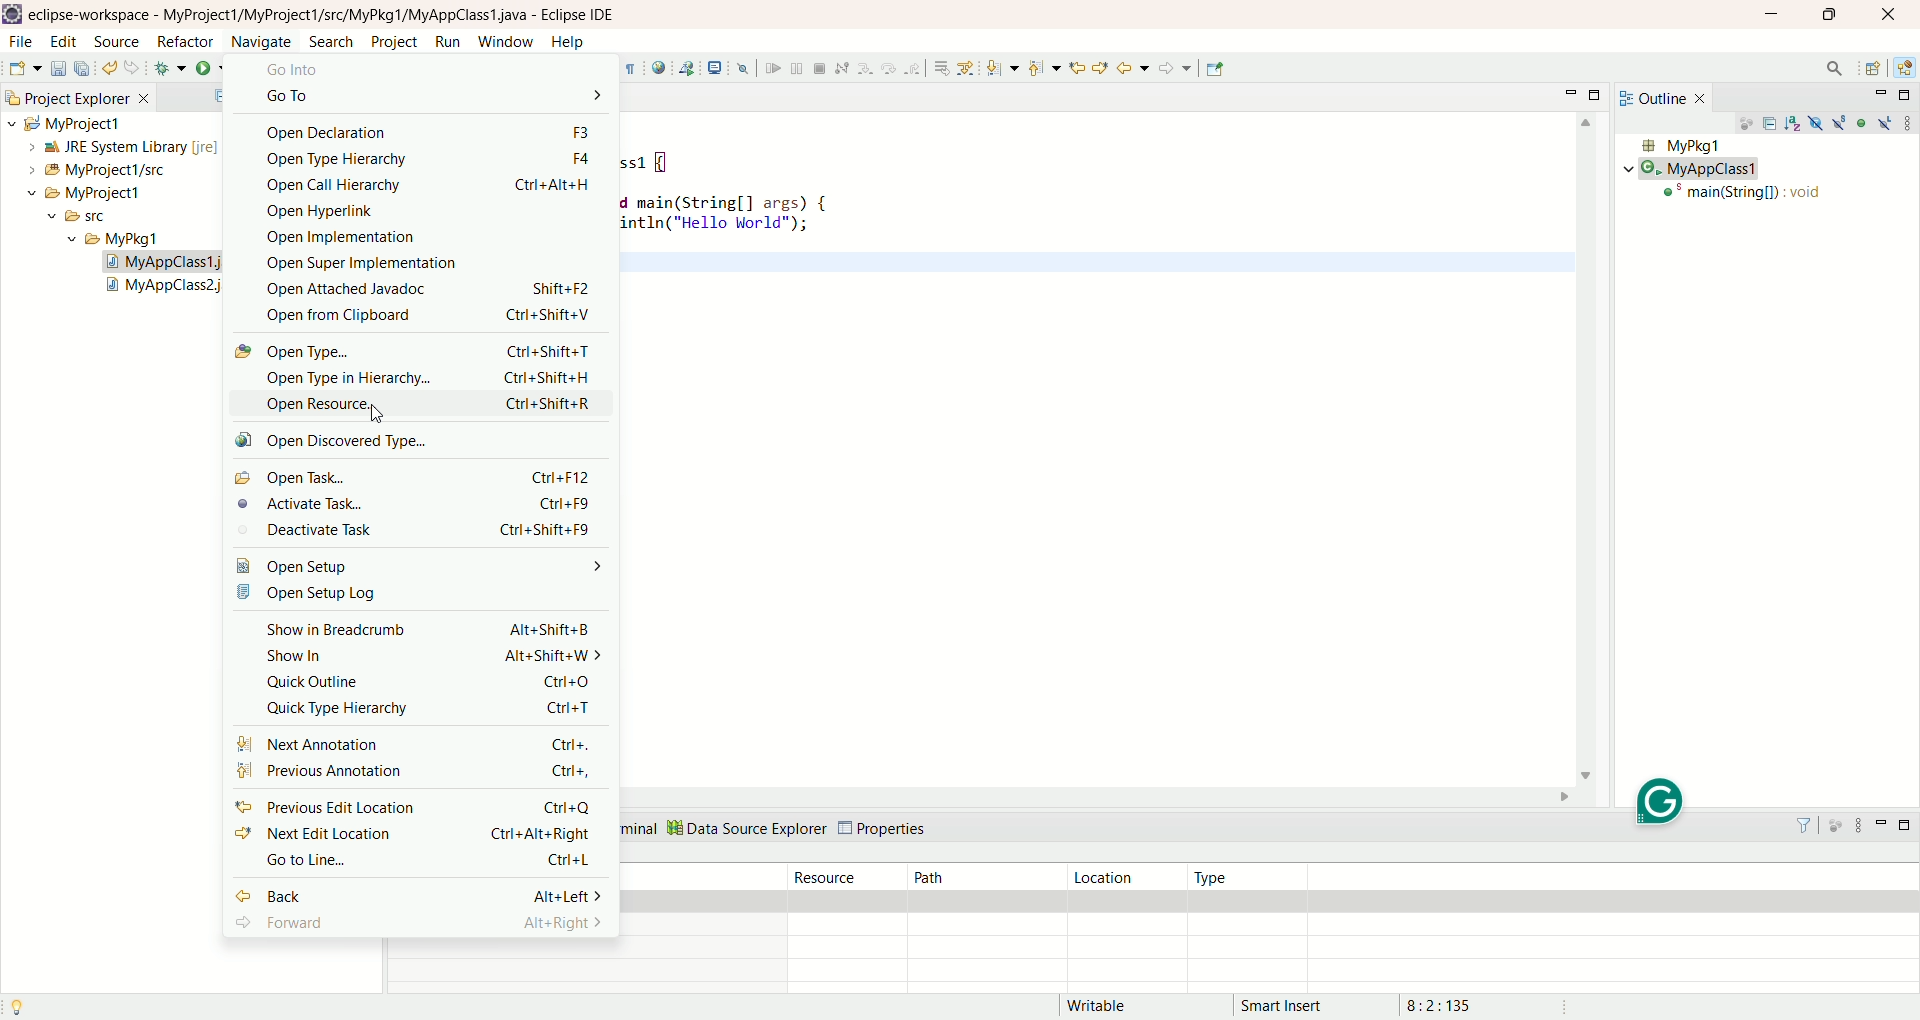  Describe the element at coordinates (1747, 196) in the screenshot. I see `main string` at that location.